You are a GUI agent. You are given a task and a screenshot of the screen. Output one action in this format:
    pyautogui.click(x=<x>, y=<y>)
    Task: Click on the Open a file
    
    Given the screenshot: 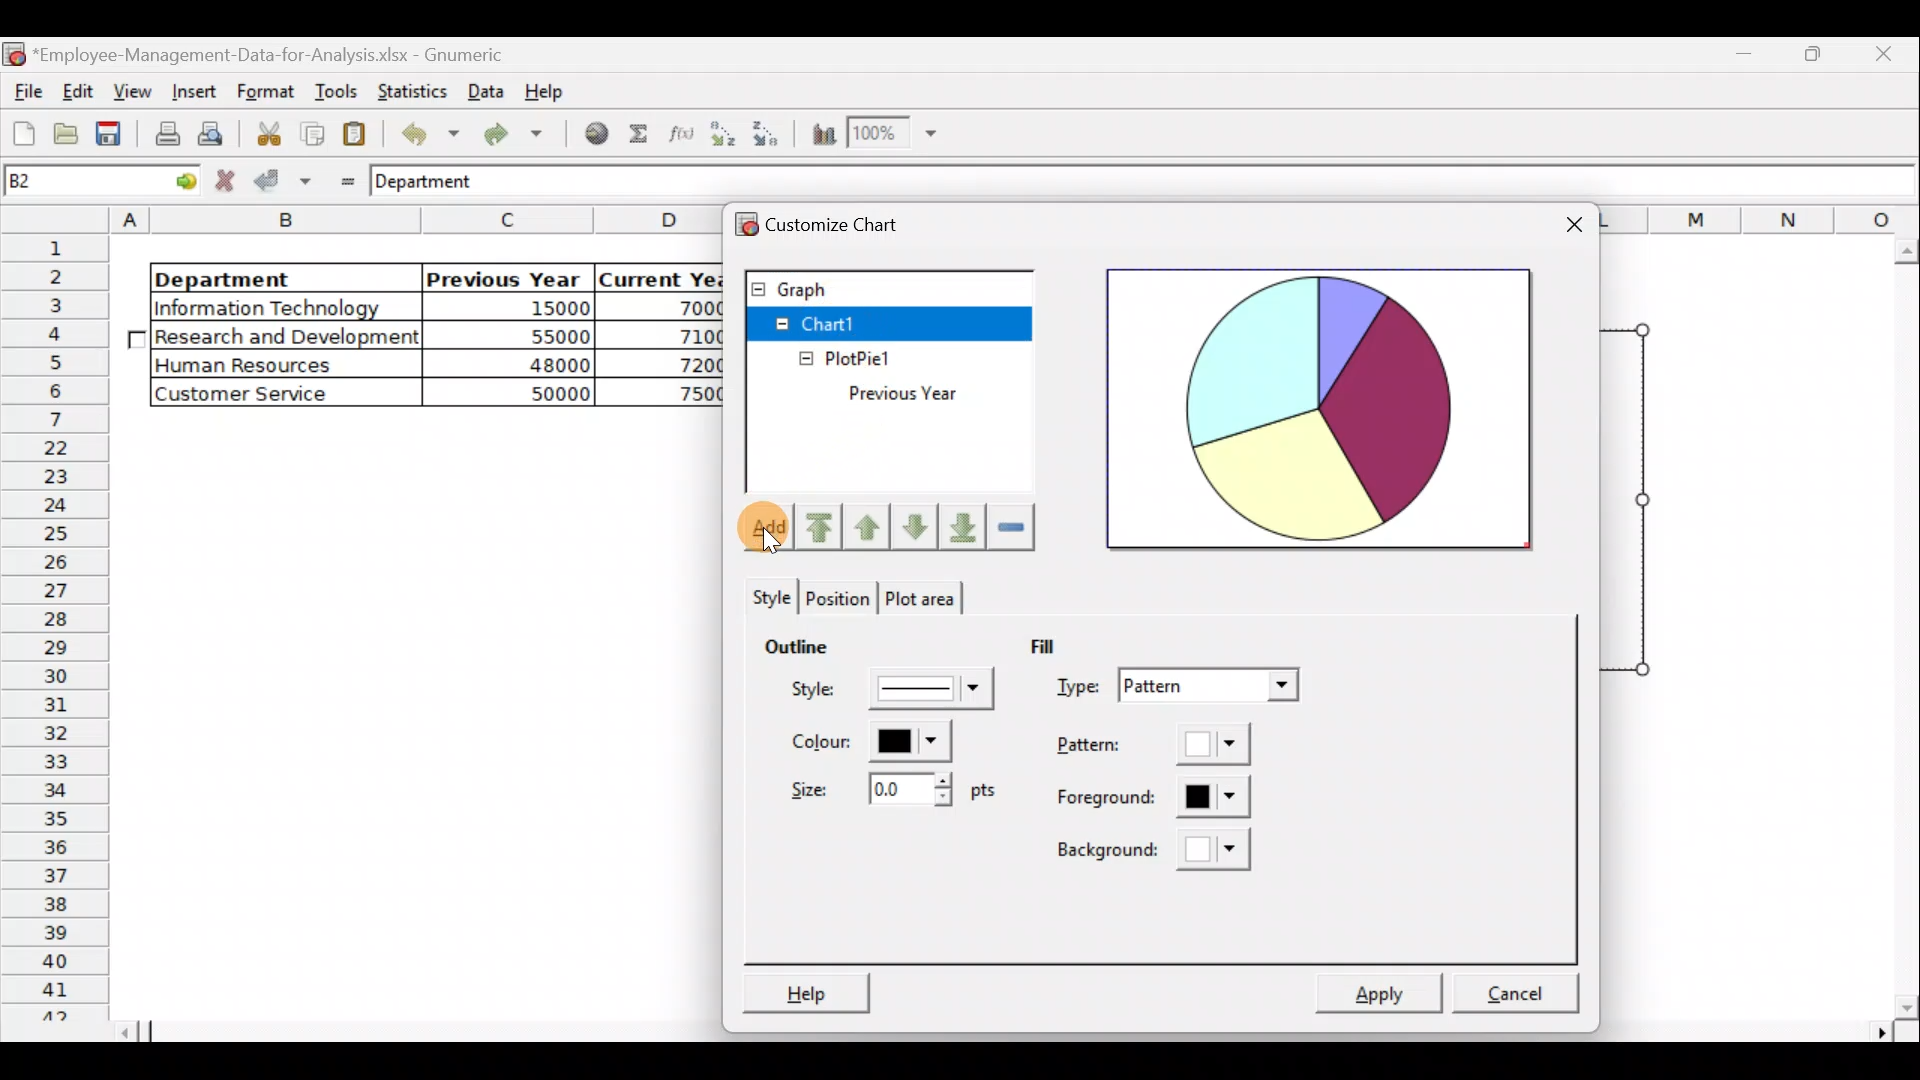 What is the action you would take?
    pyautogui.click(x=64, y=137)
    